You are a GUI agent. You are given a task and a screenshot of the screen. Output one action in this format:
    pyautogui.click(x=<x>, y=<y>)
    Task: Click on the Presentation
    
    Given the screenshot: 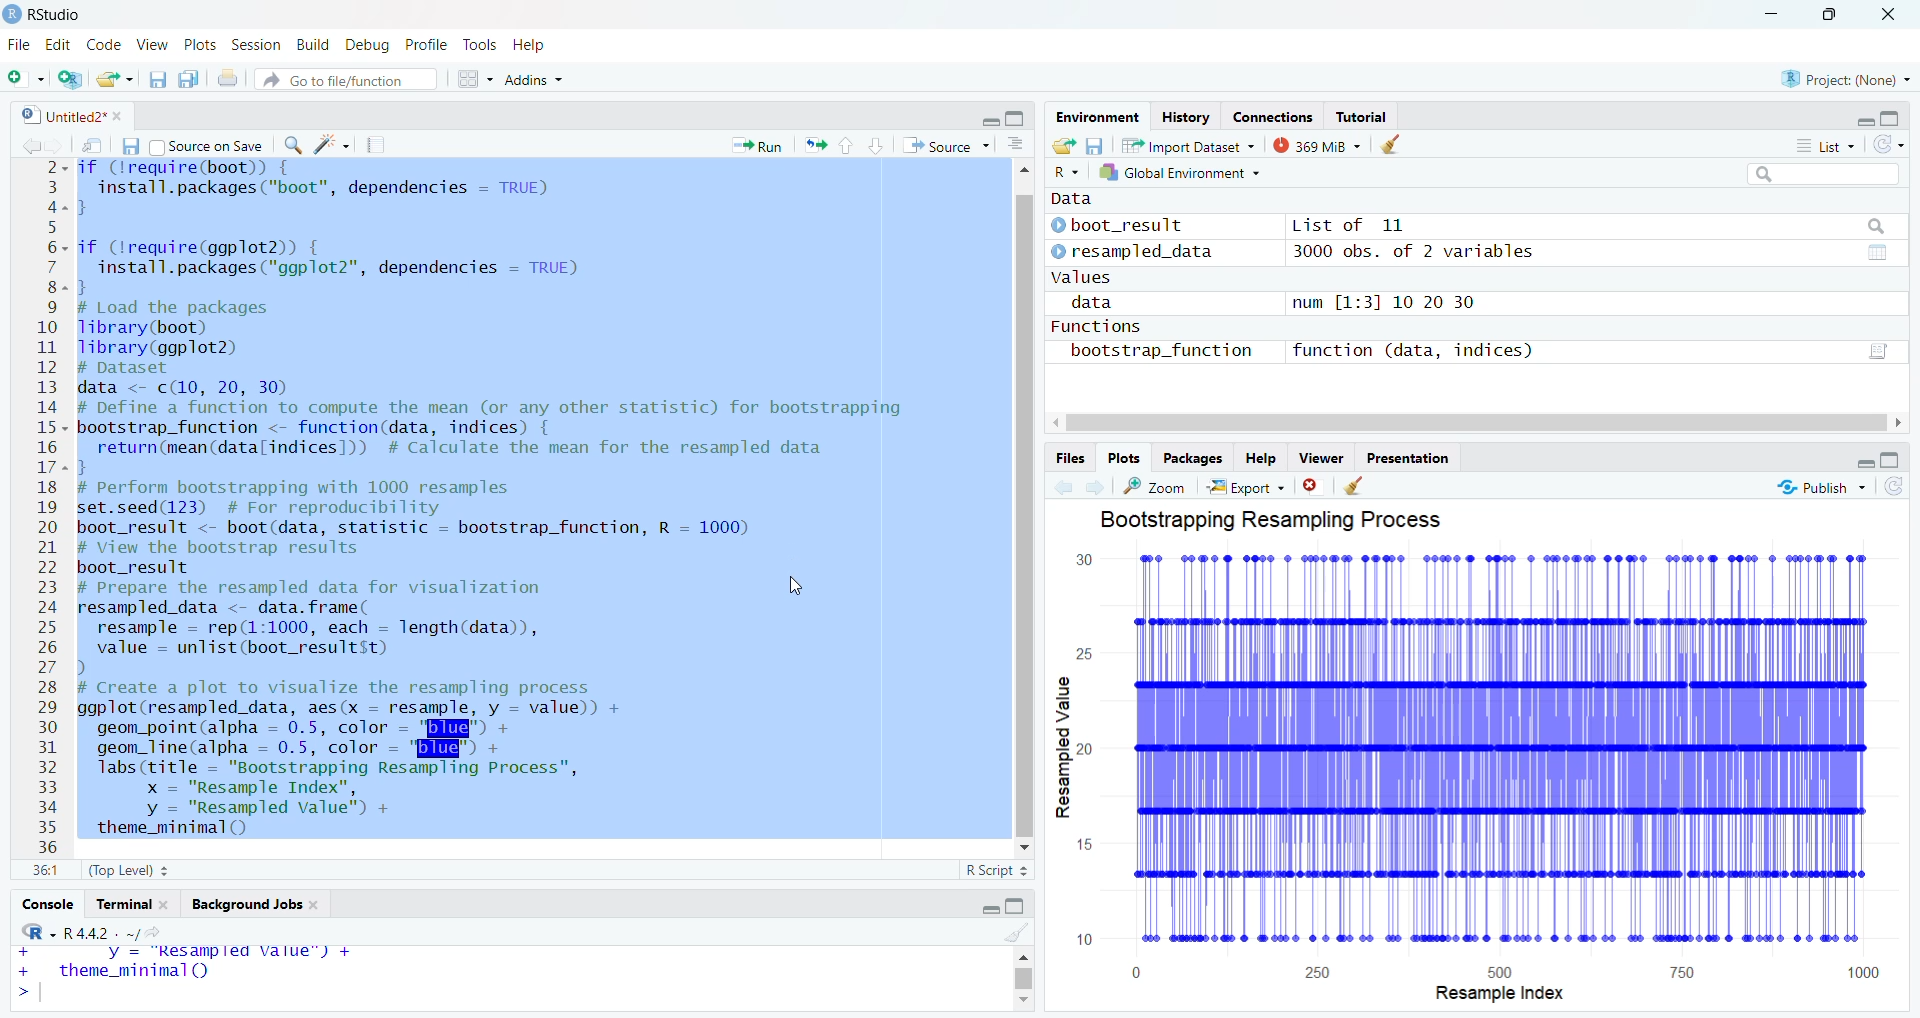 What is the action you would take?
    pyautogui.click(x=1408, y=457)
    